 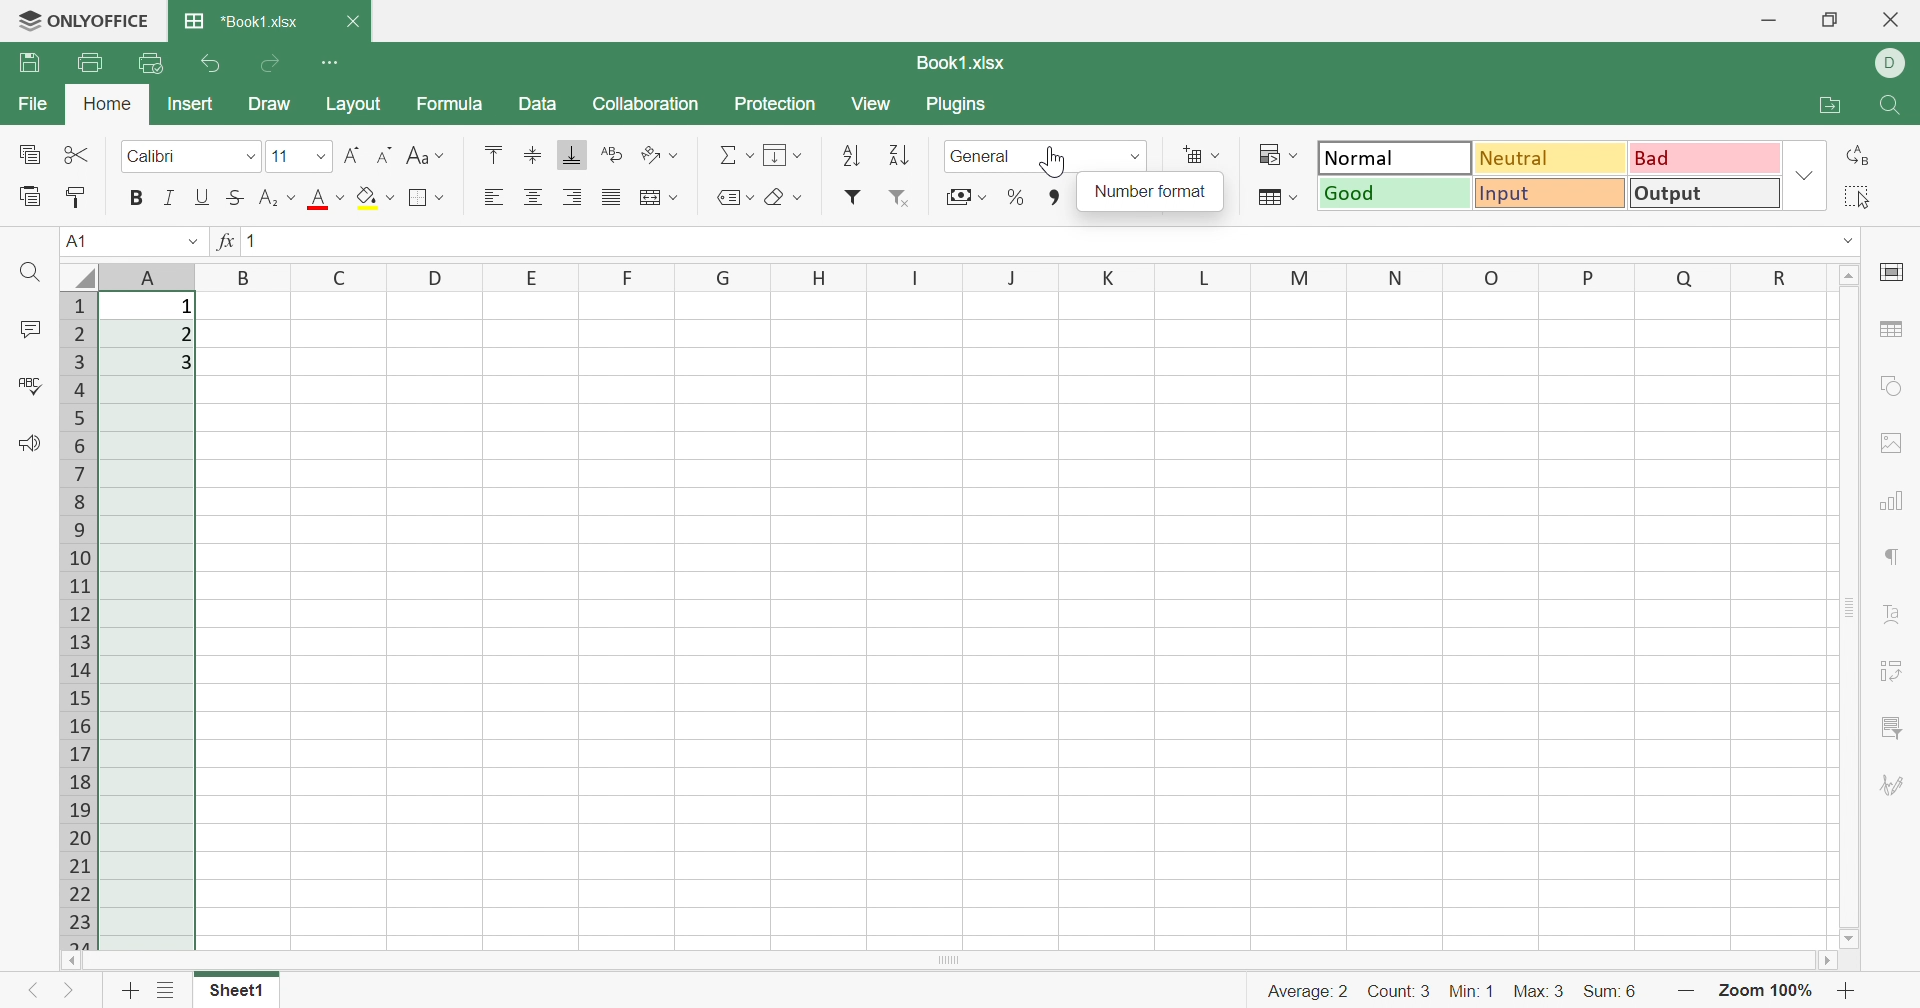 What do you see at coordinates (167, 988) in the screenshot?
I see `List of sheets` at bounding box center [167, 988].